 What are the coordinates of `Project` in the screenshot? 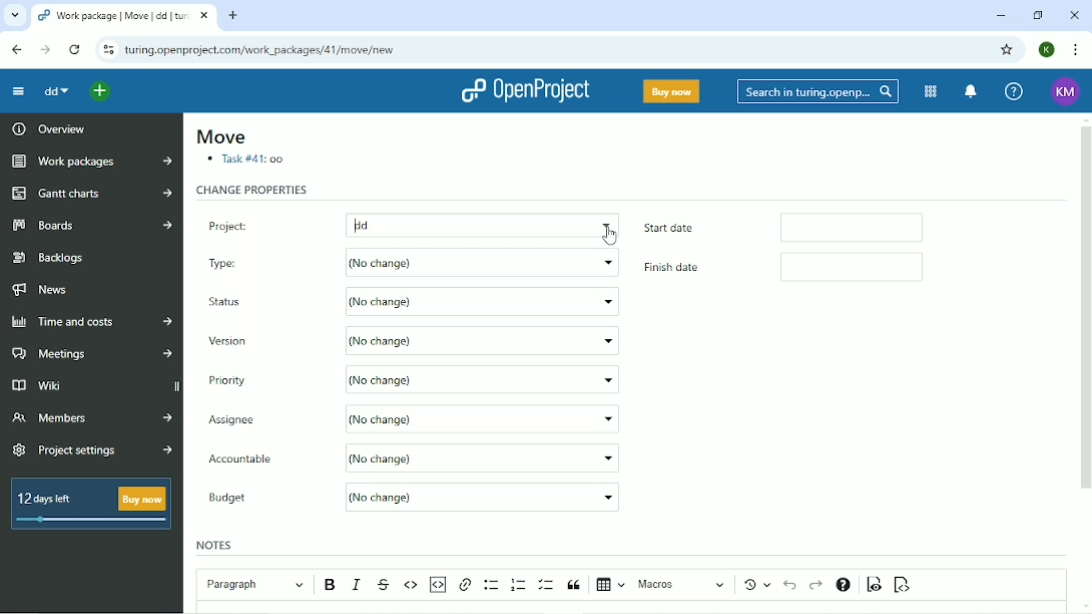 It's located at (263, 222).